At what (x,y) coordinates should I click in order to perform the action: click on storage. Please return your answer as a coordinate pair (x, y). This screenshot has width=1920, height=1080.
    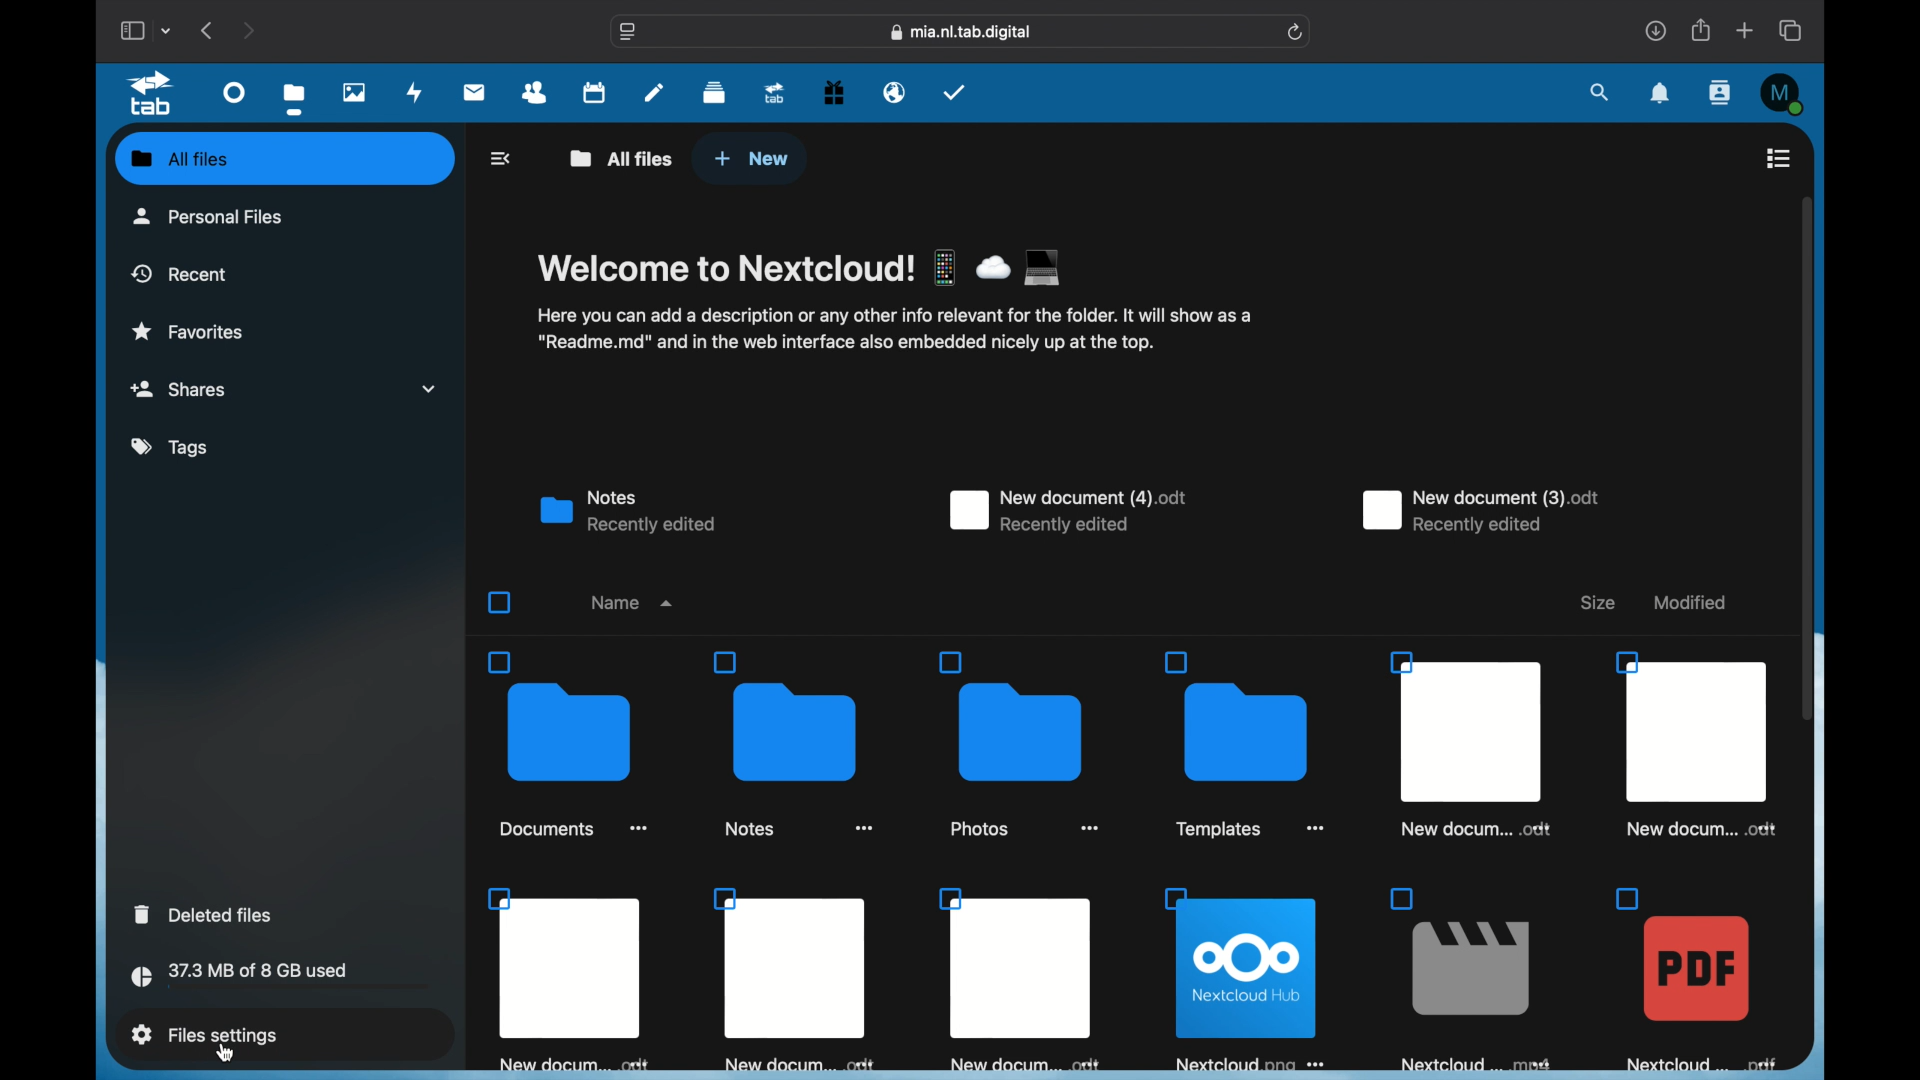
    Looking at the image, I should click on (280, 978).